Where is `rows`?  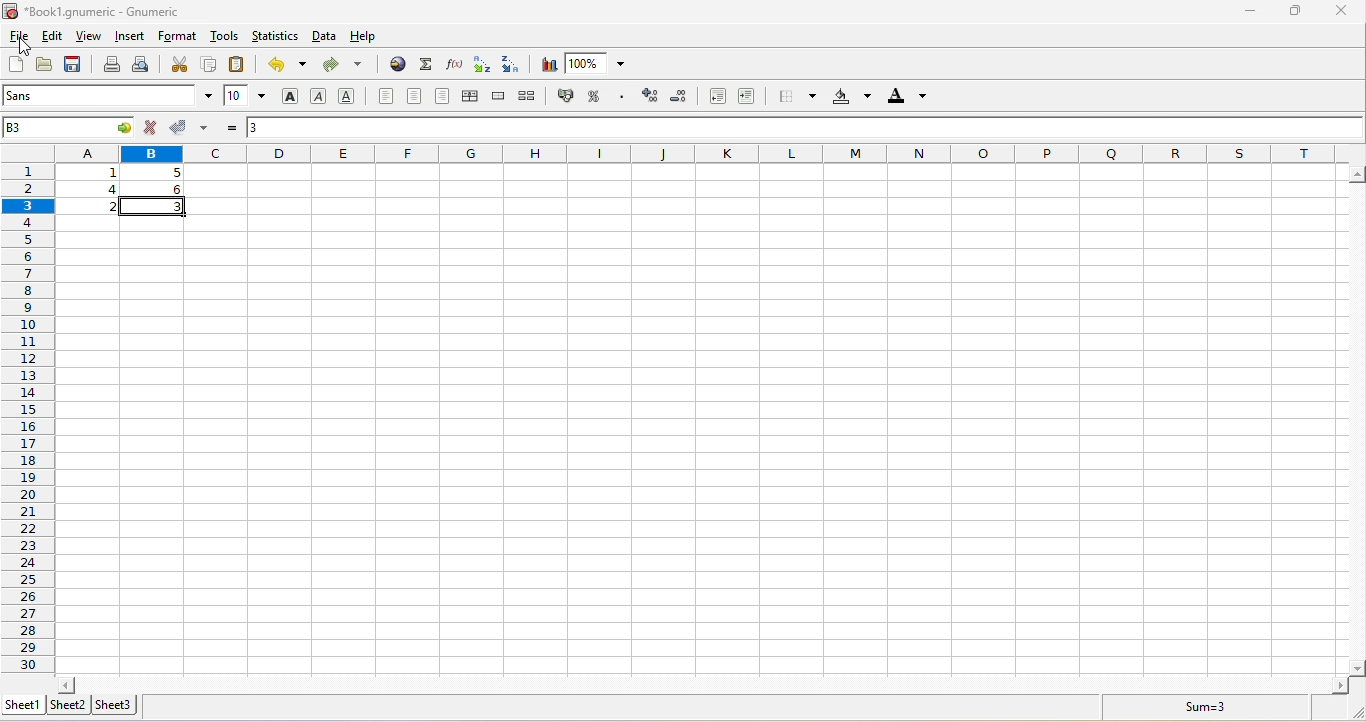
rows is located at coordinates (27, 407).